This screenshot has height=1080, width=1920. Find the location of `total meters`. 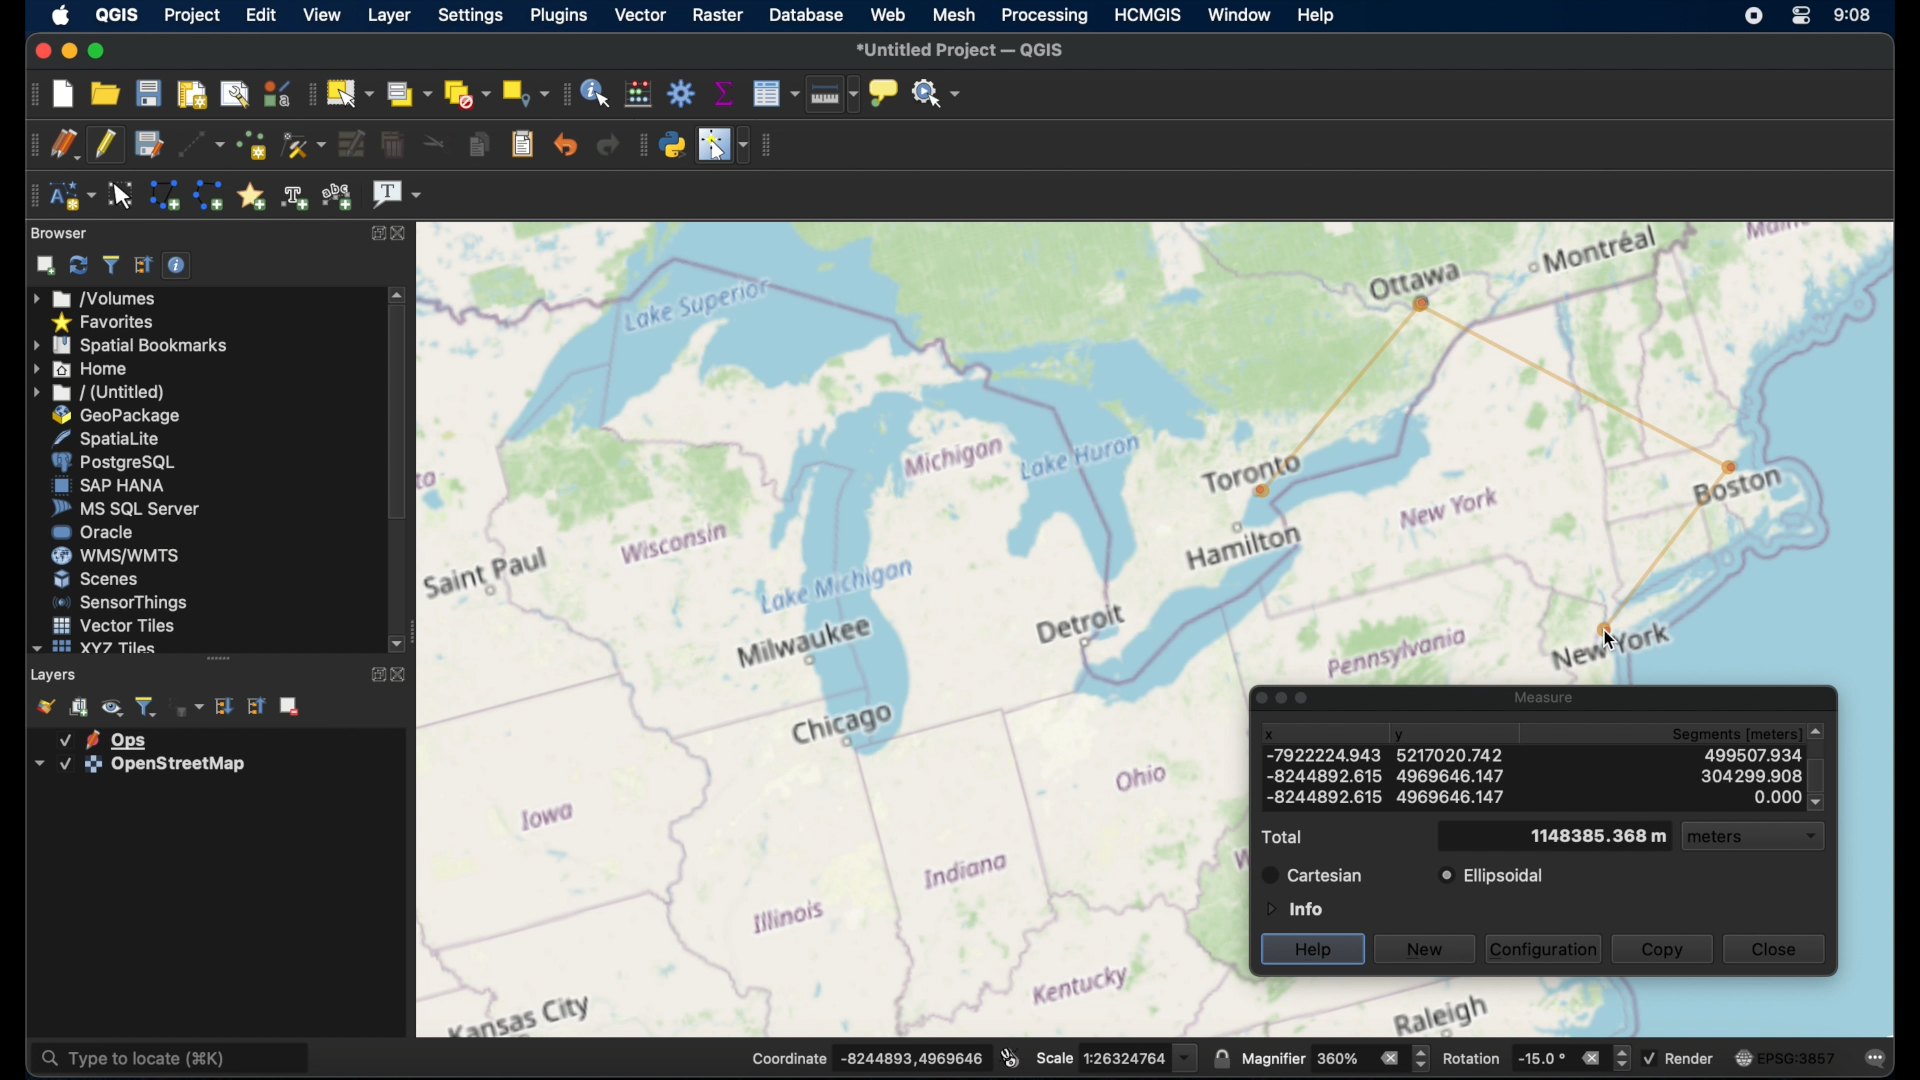

total meters is located at coordinates (1598, 837).